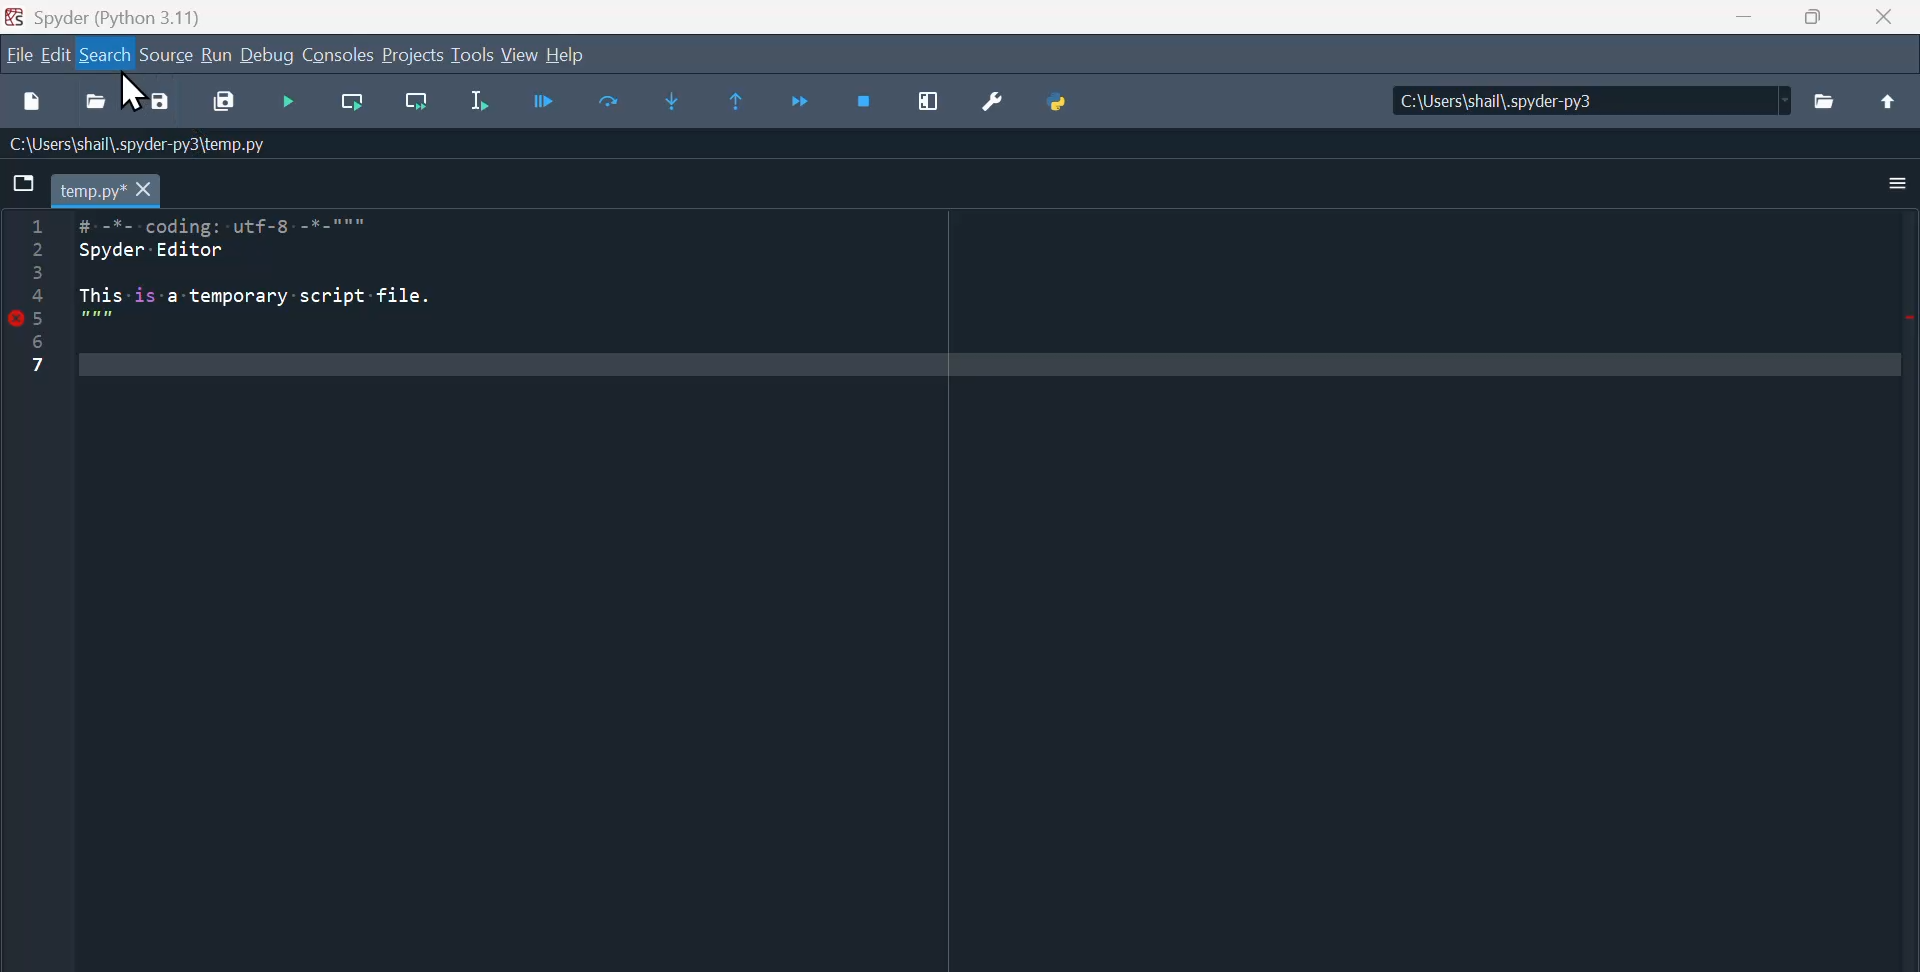  I want to click on Projects, so click(417, 57).